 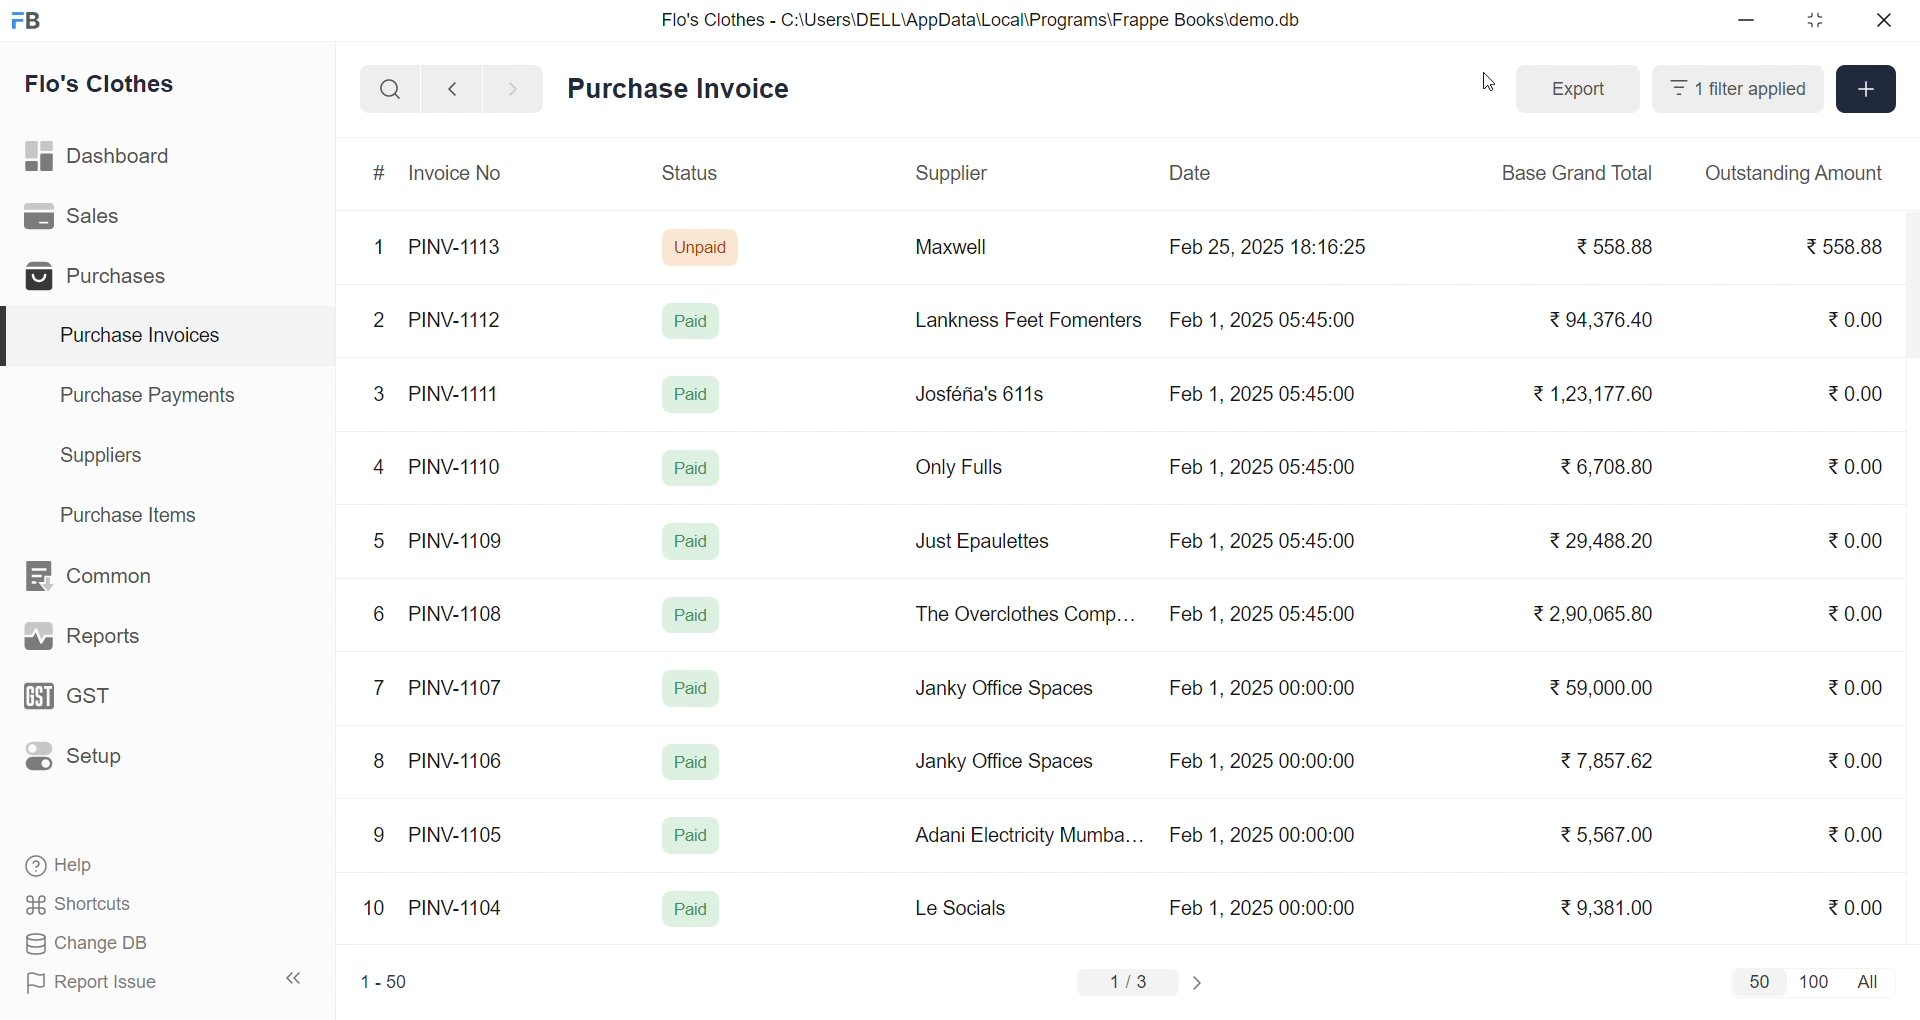 I want to click on Adani Electricity Mumba..., so click(x=1031, y=836).